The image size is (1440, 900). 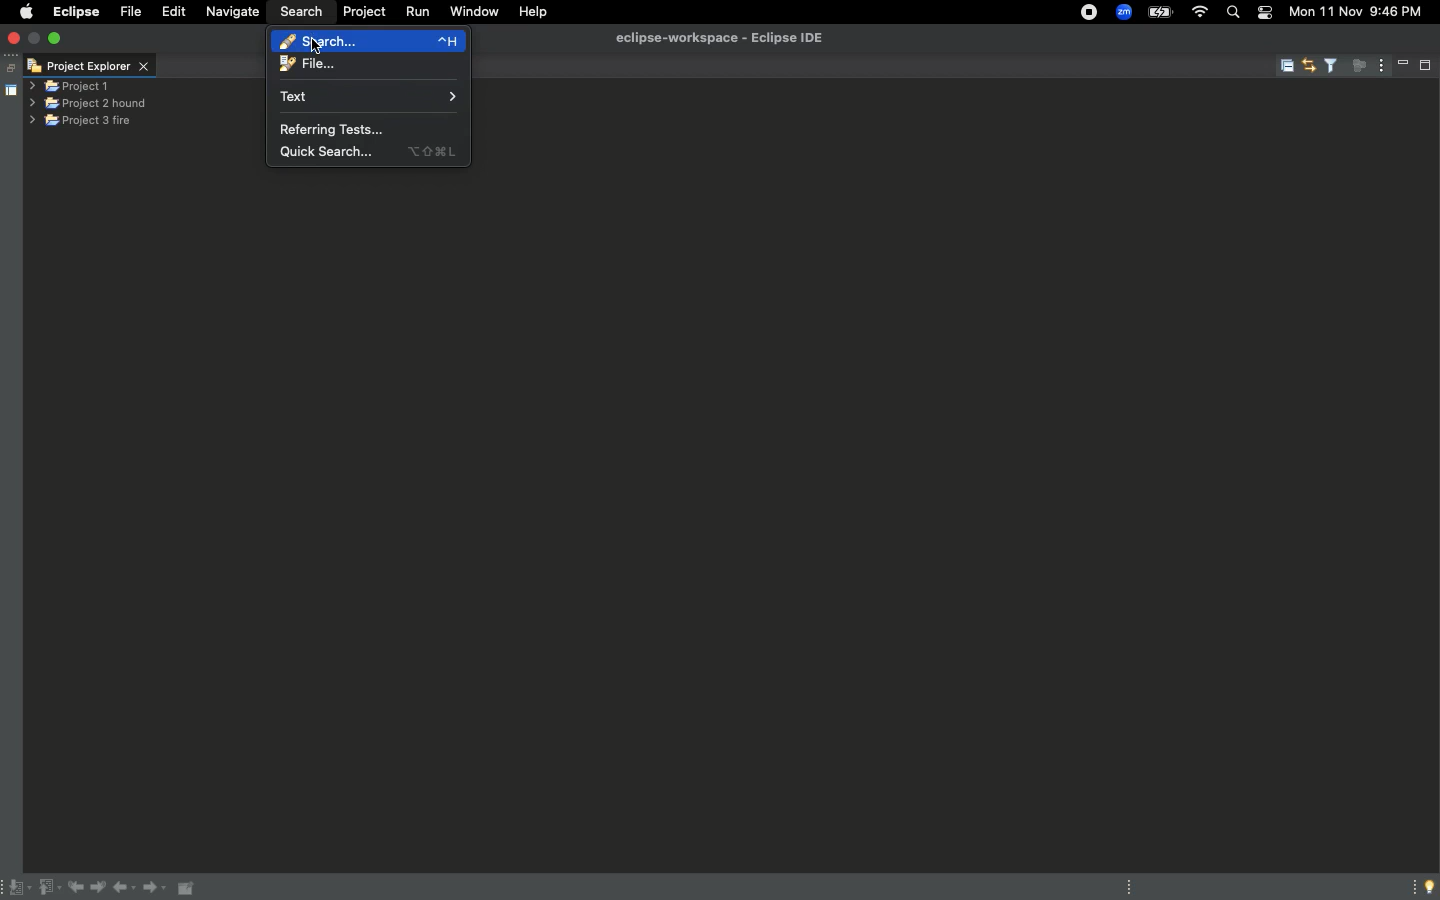 What do you see at coordinates (17, 888) in the screenshot?
I see `Next annotation` at bounding box center [17, 888].